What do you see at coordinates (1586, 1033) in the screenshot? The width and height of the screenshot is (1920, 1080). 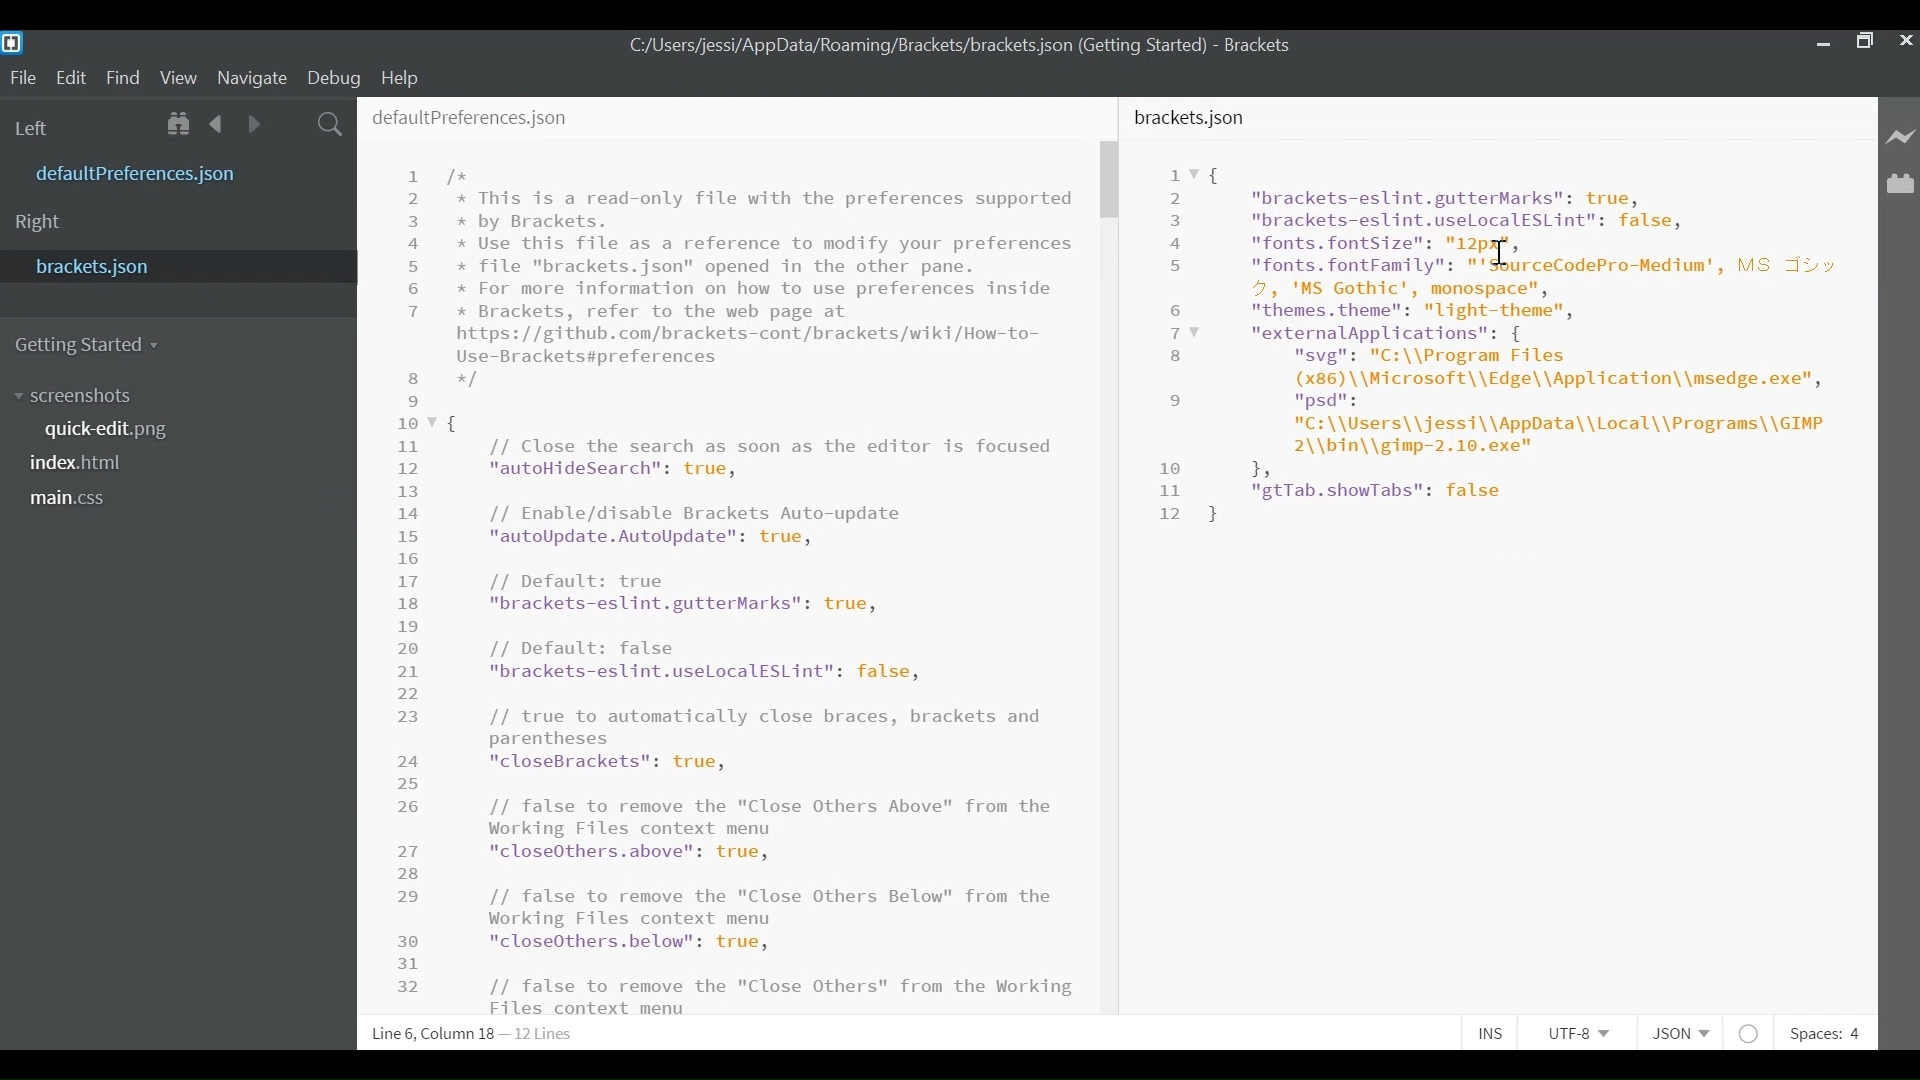 I see `UTF -8` at bounding box center [1586, 1033].